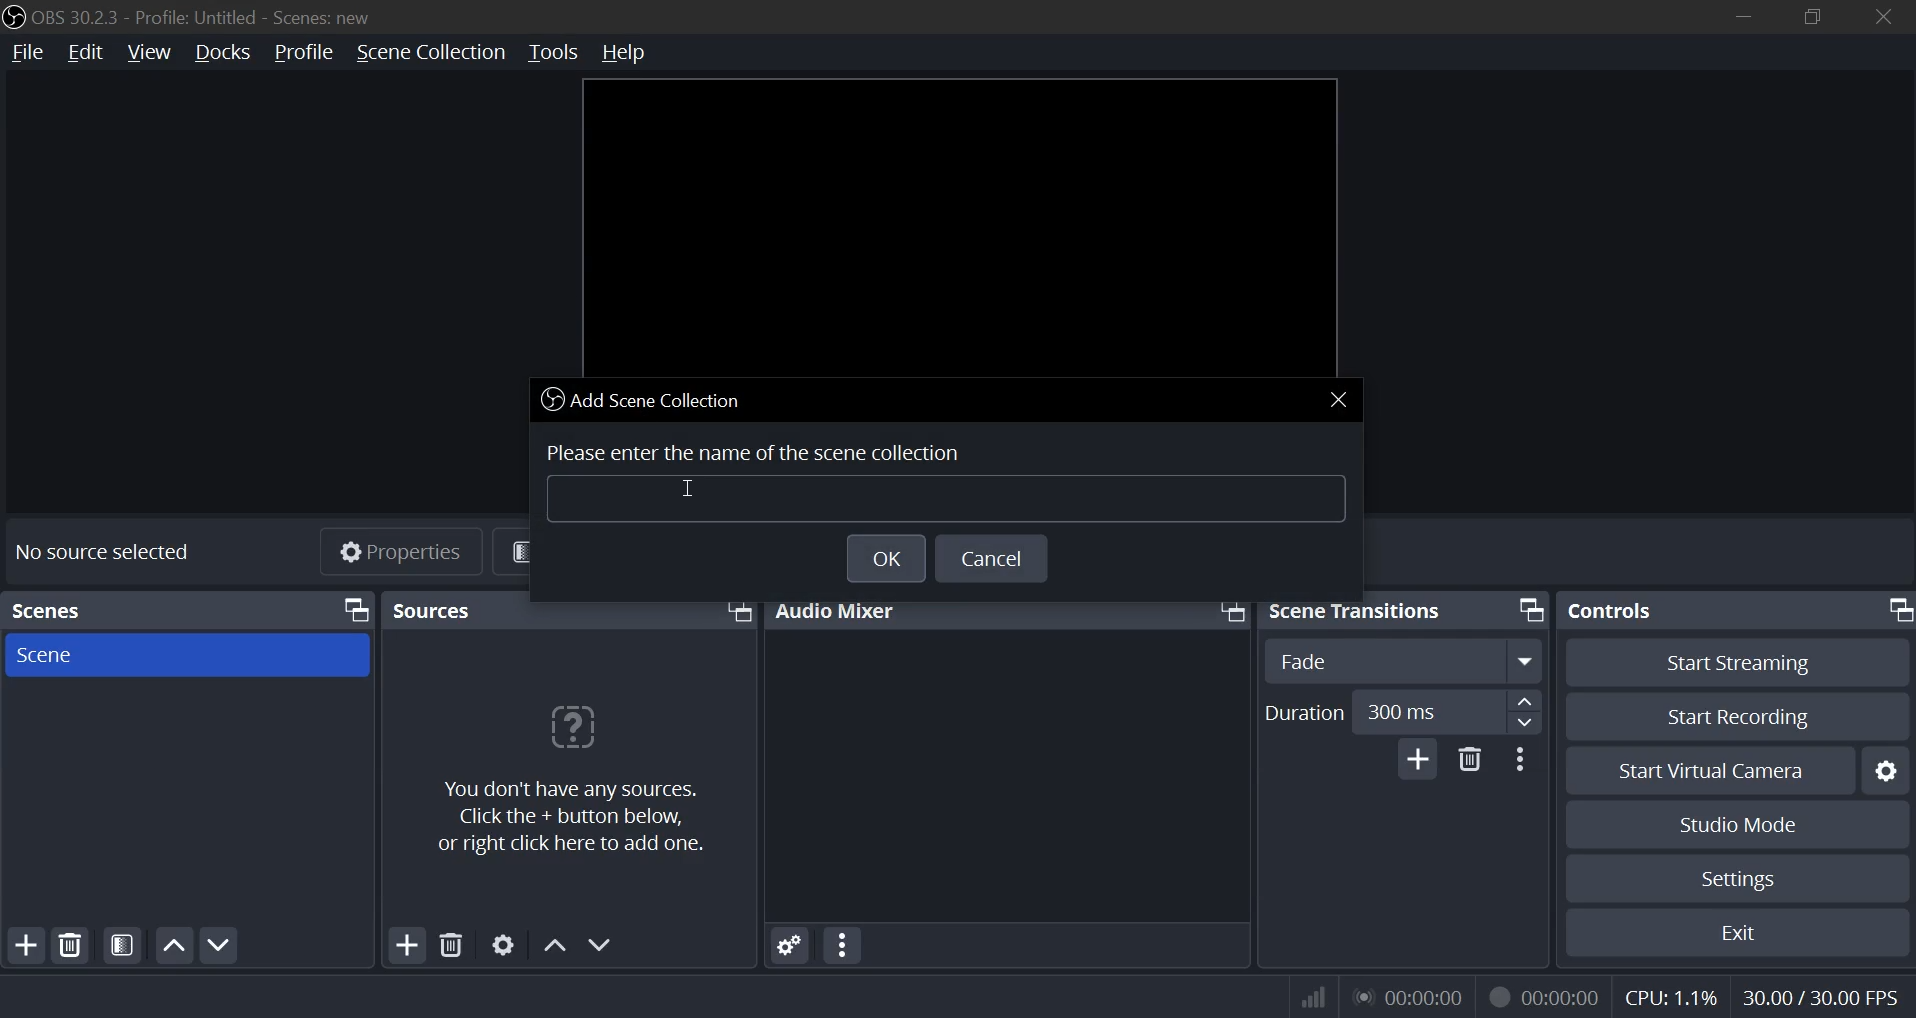 This screenshot has height=1018, width=1916. I want to click on up, so click(1523, 700).